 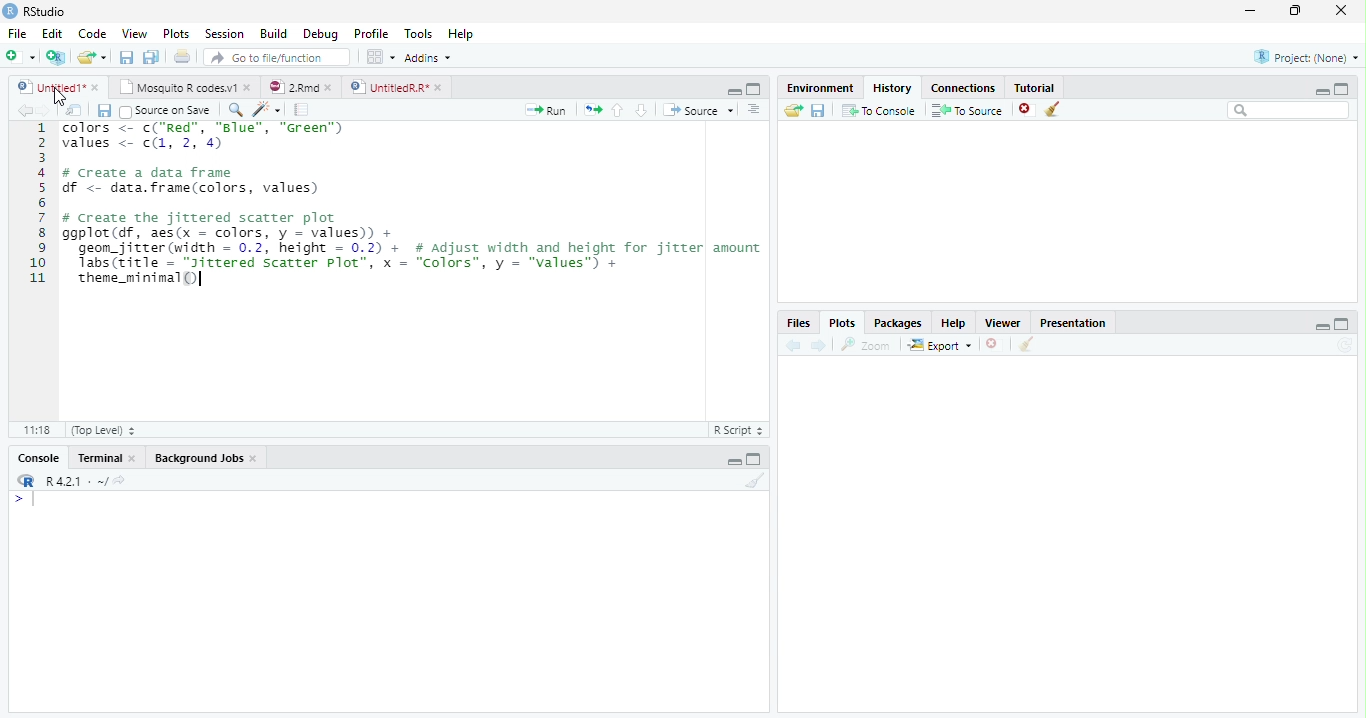 What do you see at coordinates (1306, 57) in the screenshot?
I see `Project: (None)` at bounding box center [1306, 57].